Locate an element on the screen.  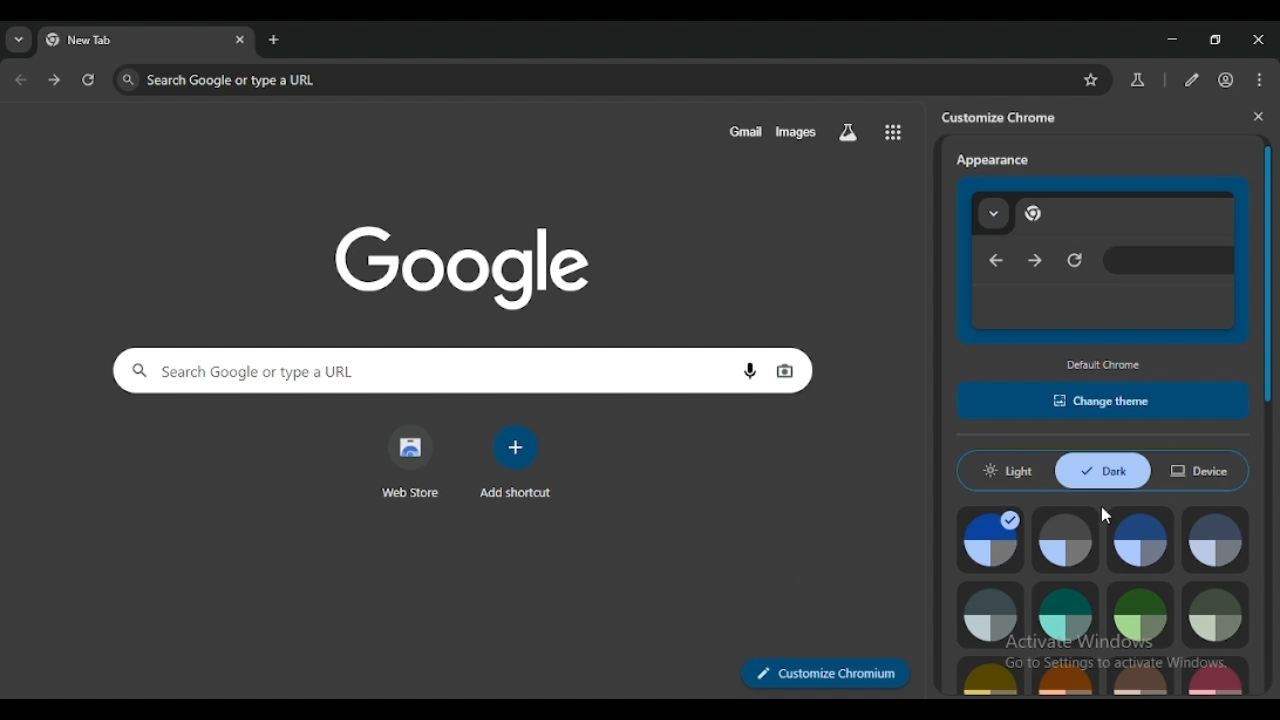
default chrome is located at coordinates (1105, 365).